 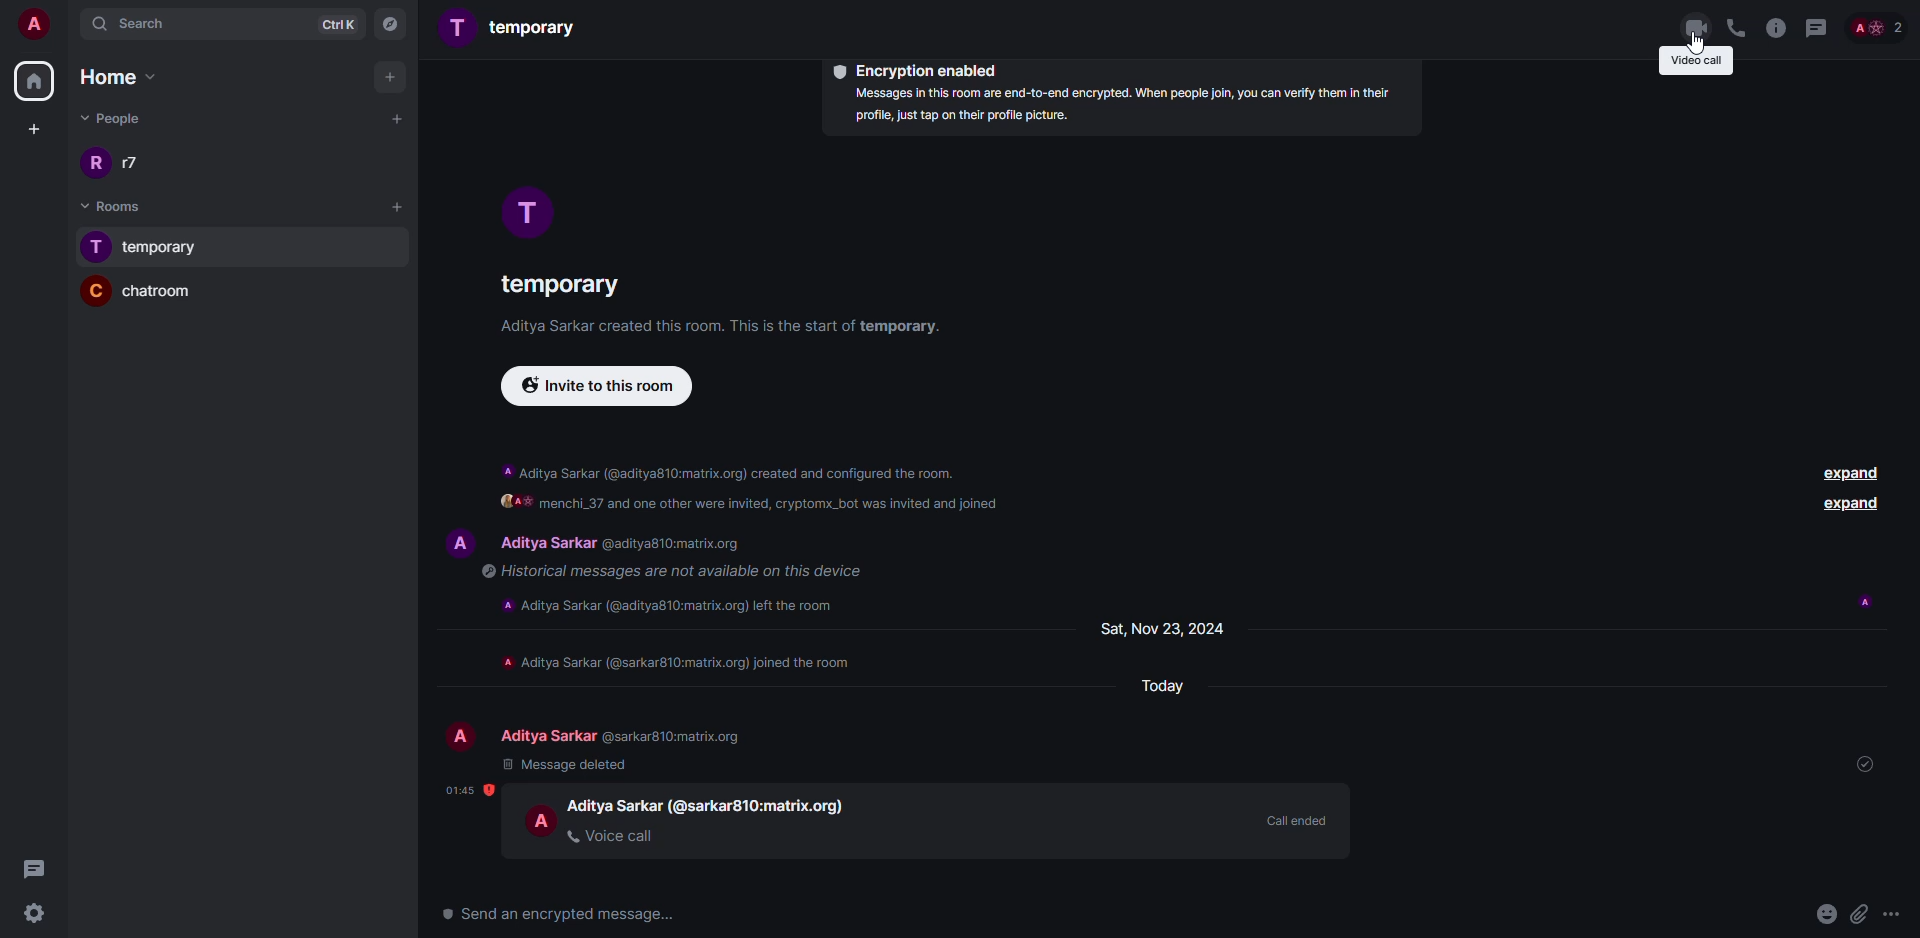 What do you see at coordinates (96, 163) in the screenshot?
I see `profile` at bounding box center [96, 163].